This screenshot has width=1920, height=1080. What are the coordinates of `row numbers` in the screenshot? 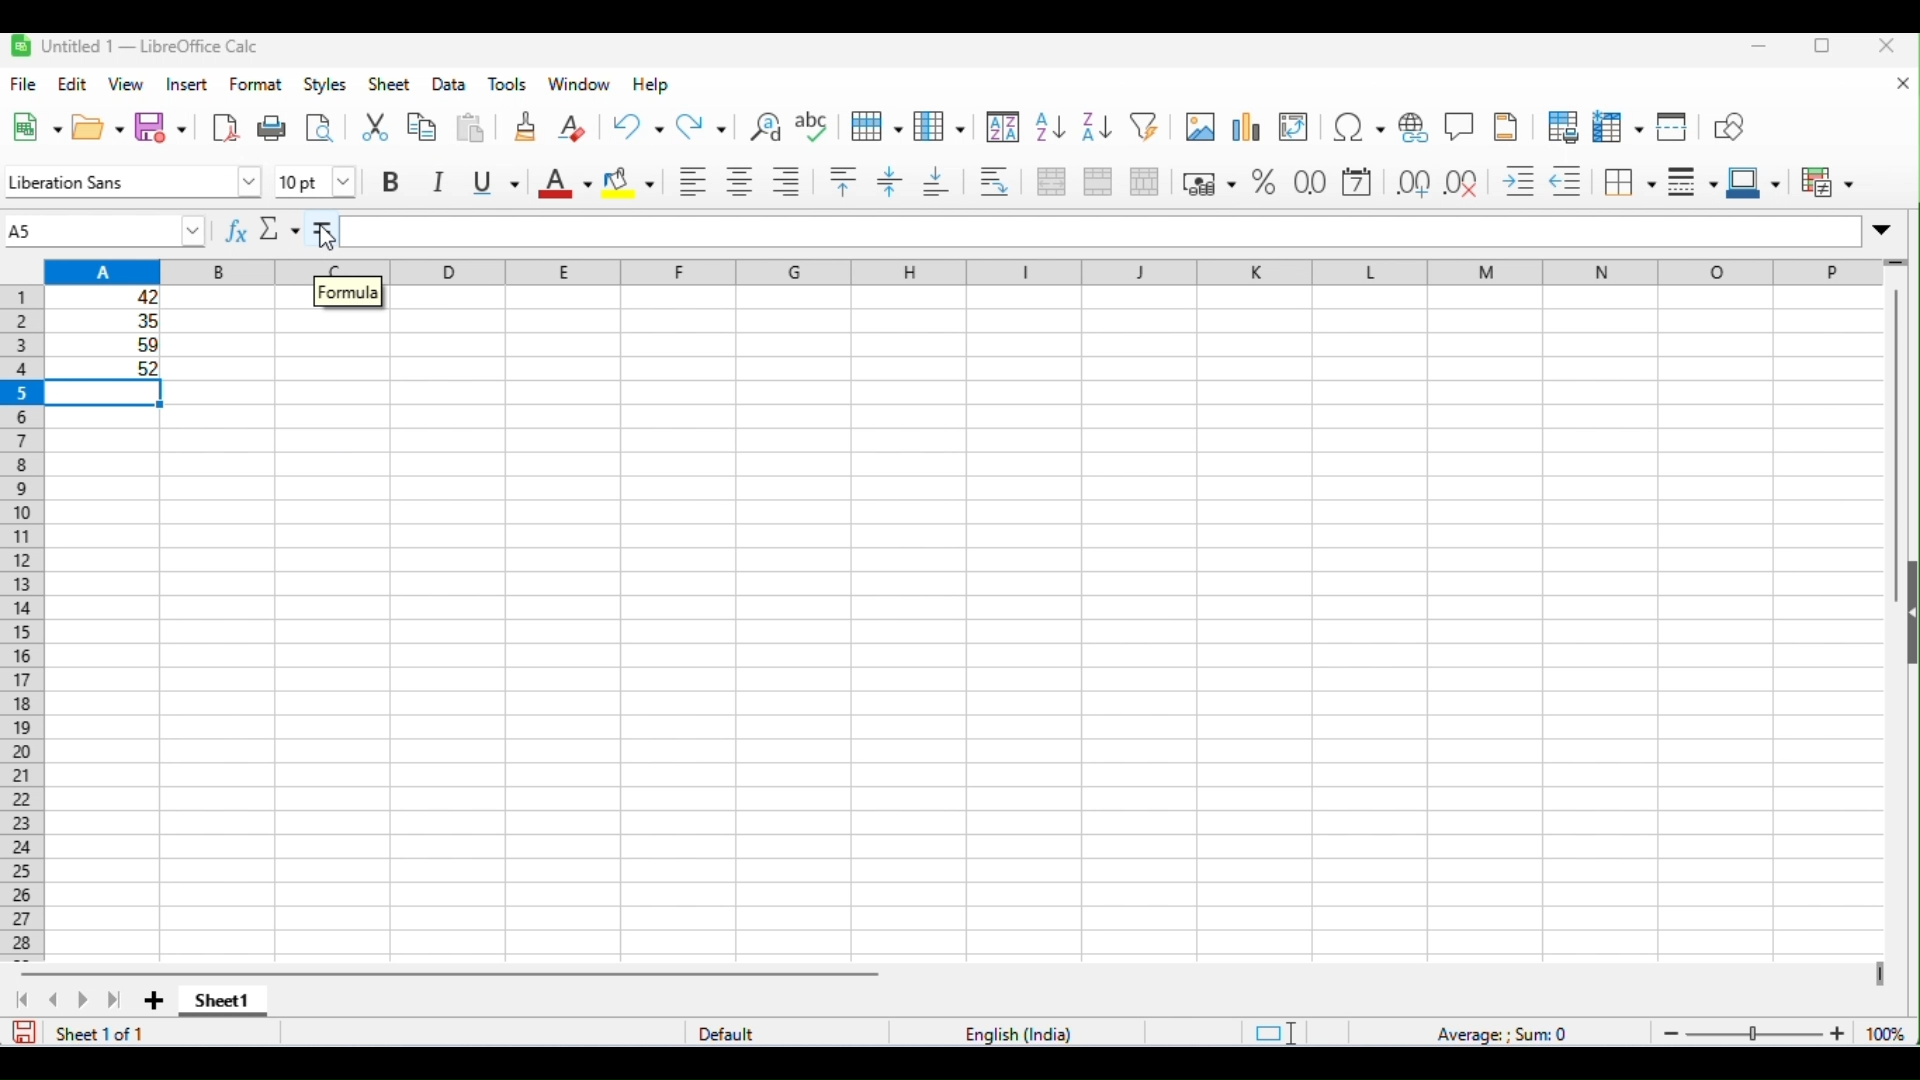 It's located at (23, 623).